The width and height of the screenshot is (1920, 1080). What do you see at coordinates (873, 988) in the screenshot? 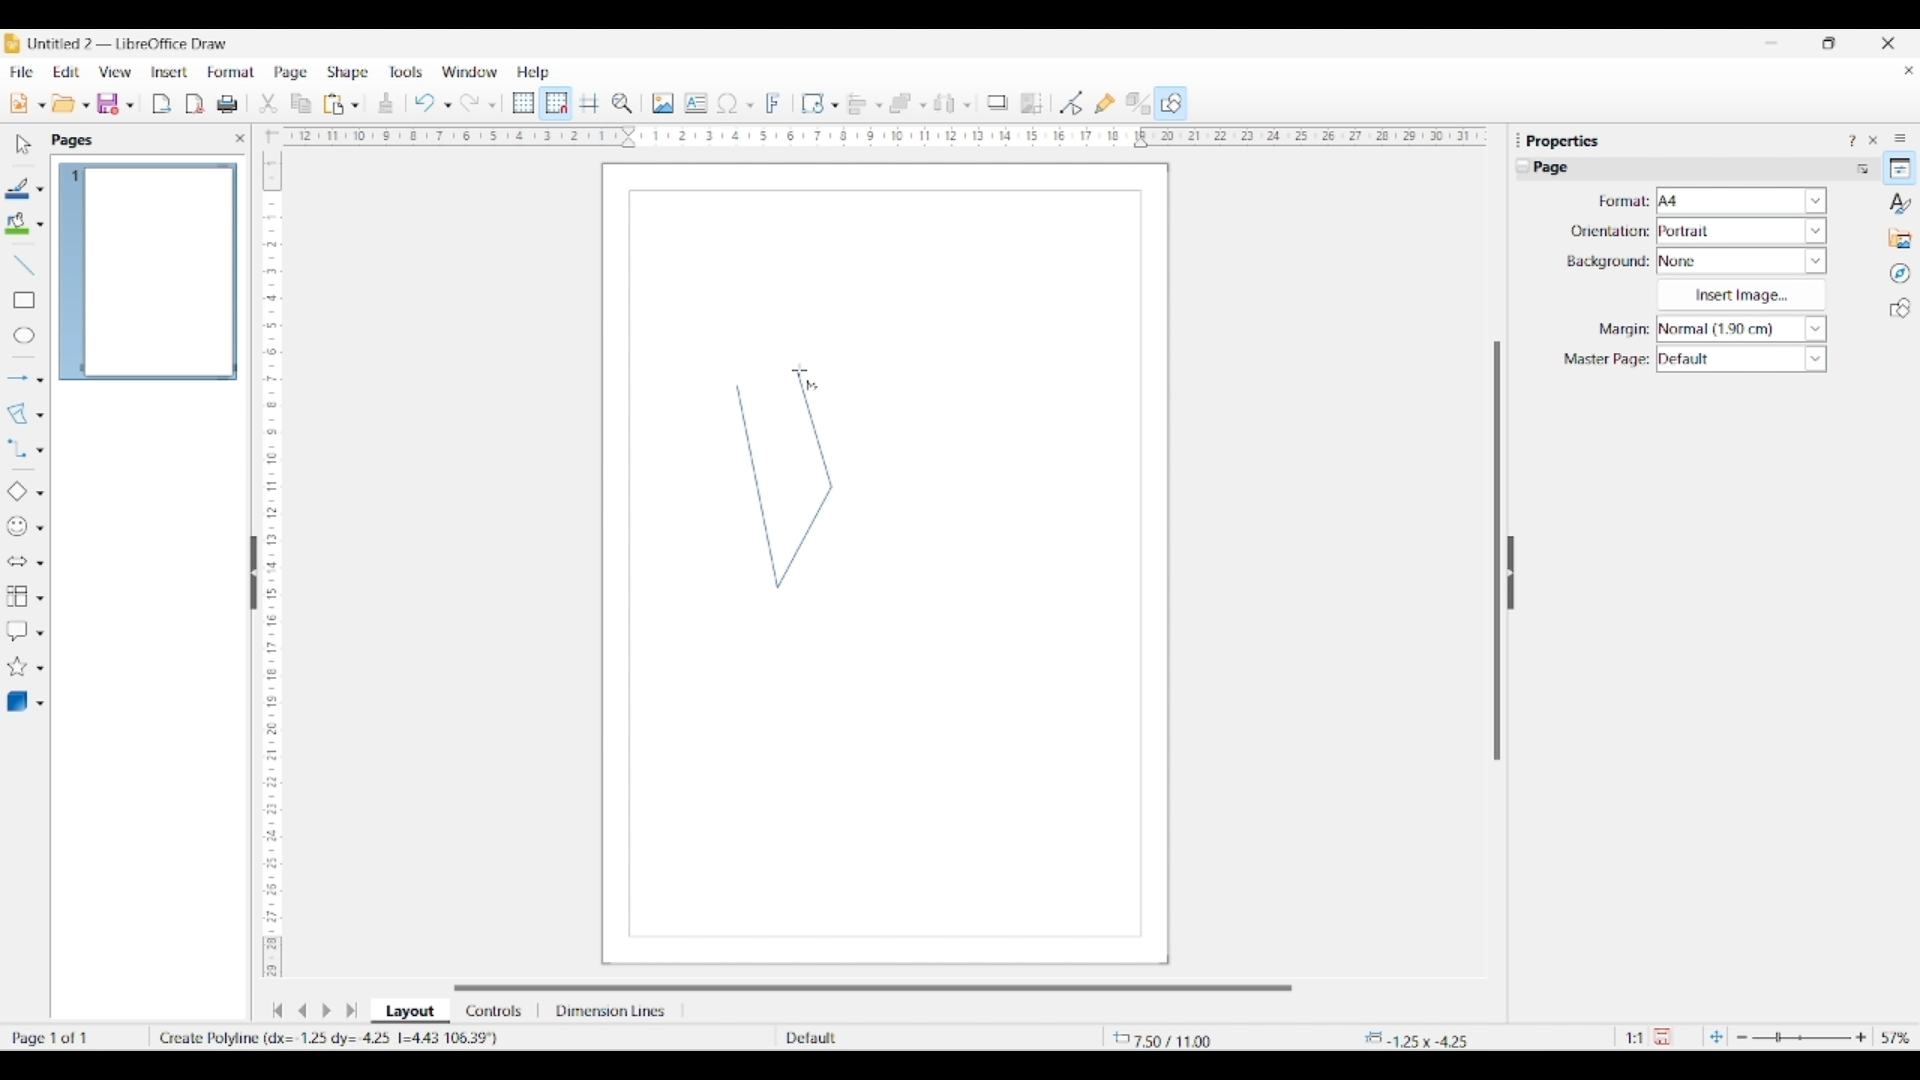
I see `Horizontal slide bar` at bounding box center [873, 988].